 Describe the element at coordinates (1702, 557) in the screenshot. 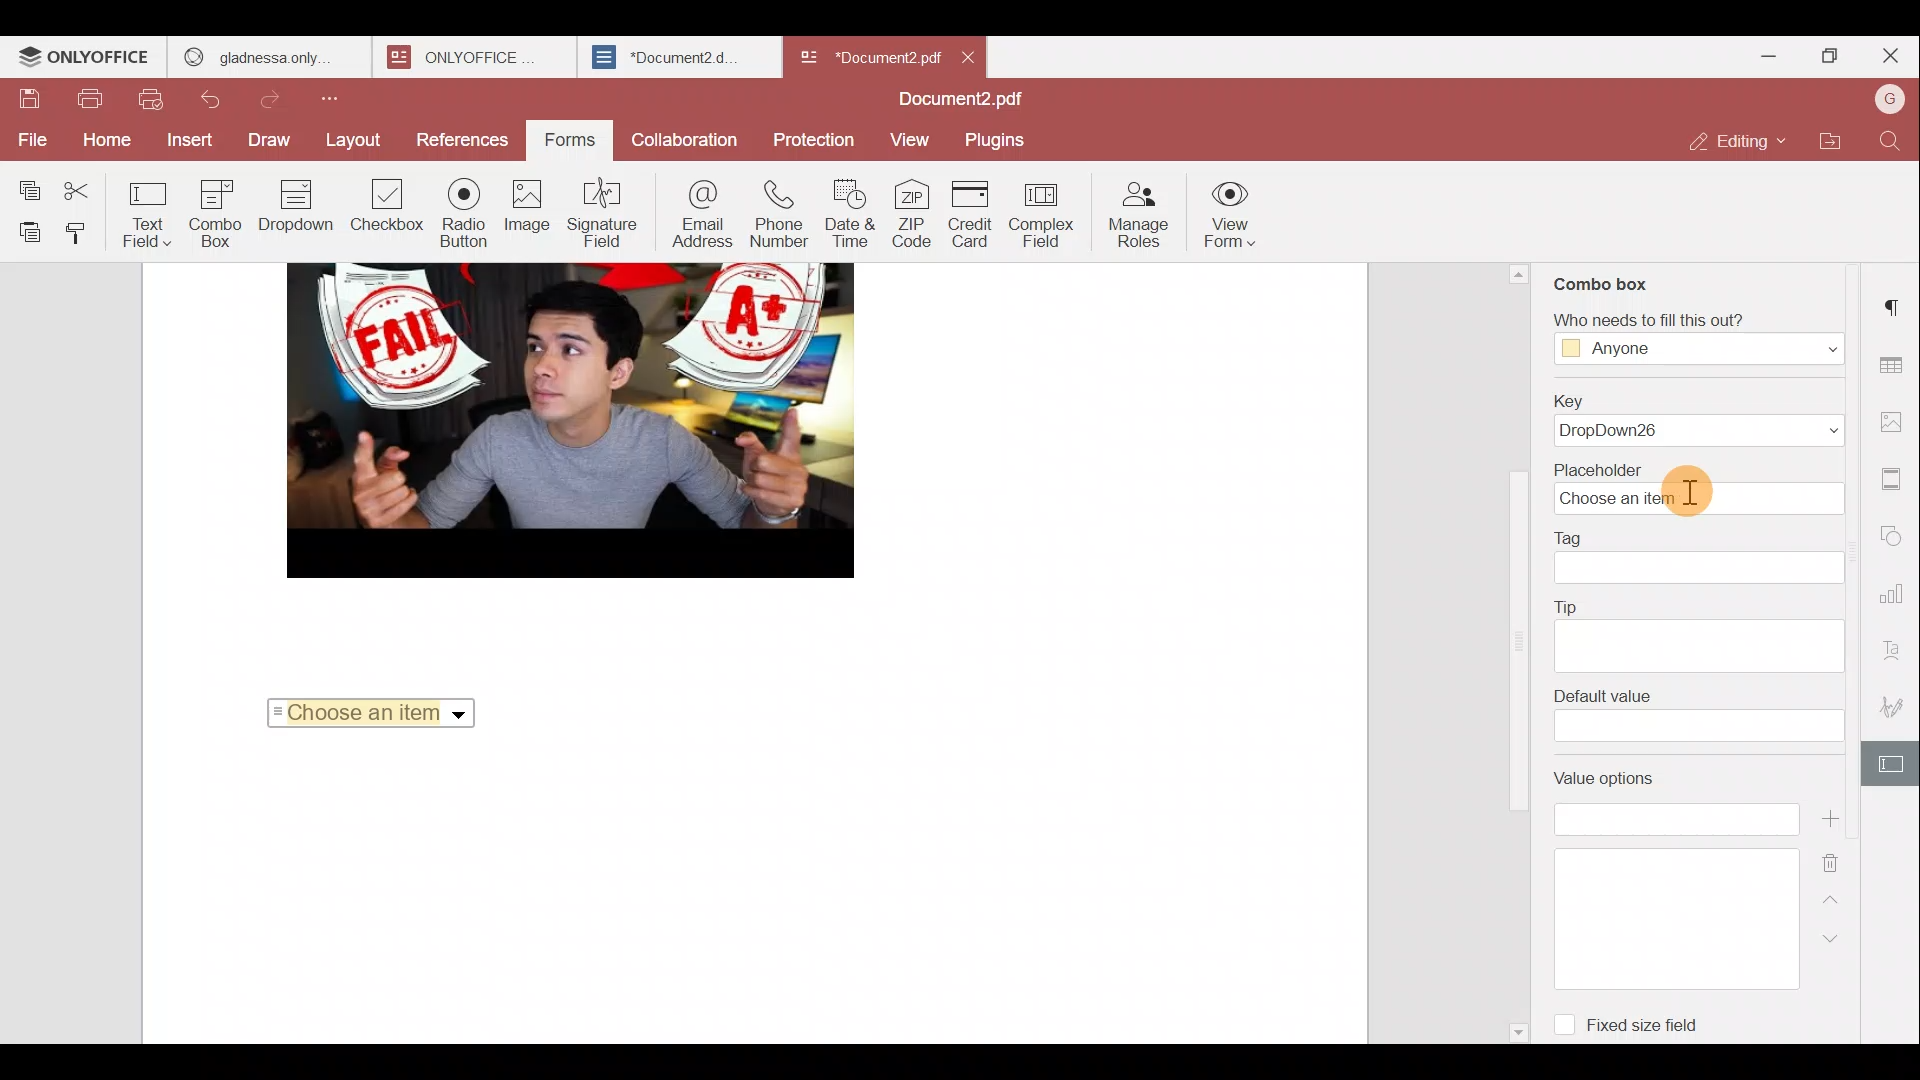

I see `Tag` at that location.